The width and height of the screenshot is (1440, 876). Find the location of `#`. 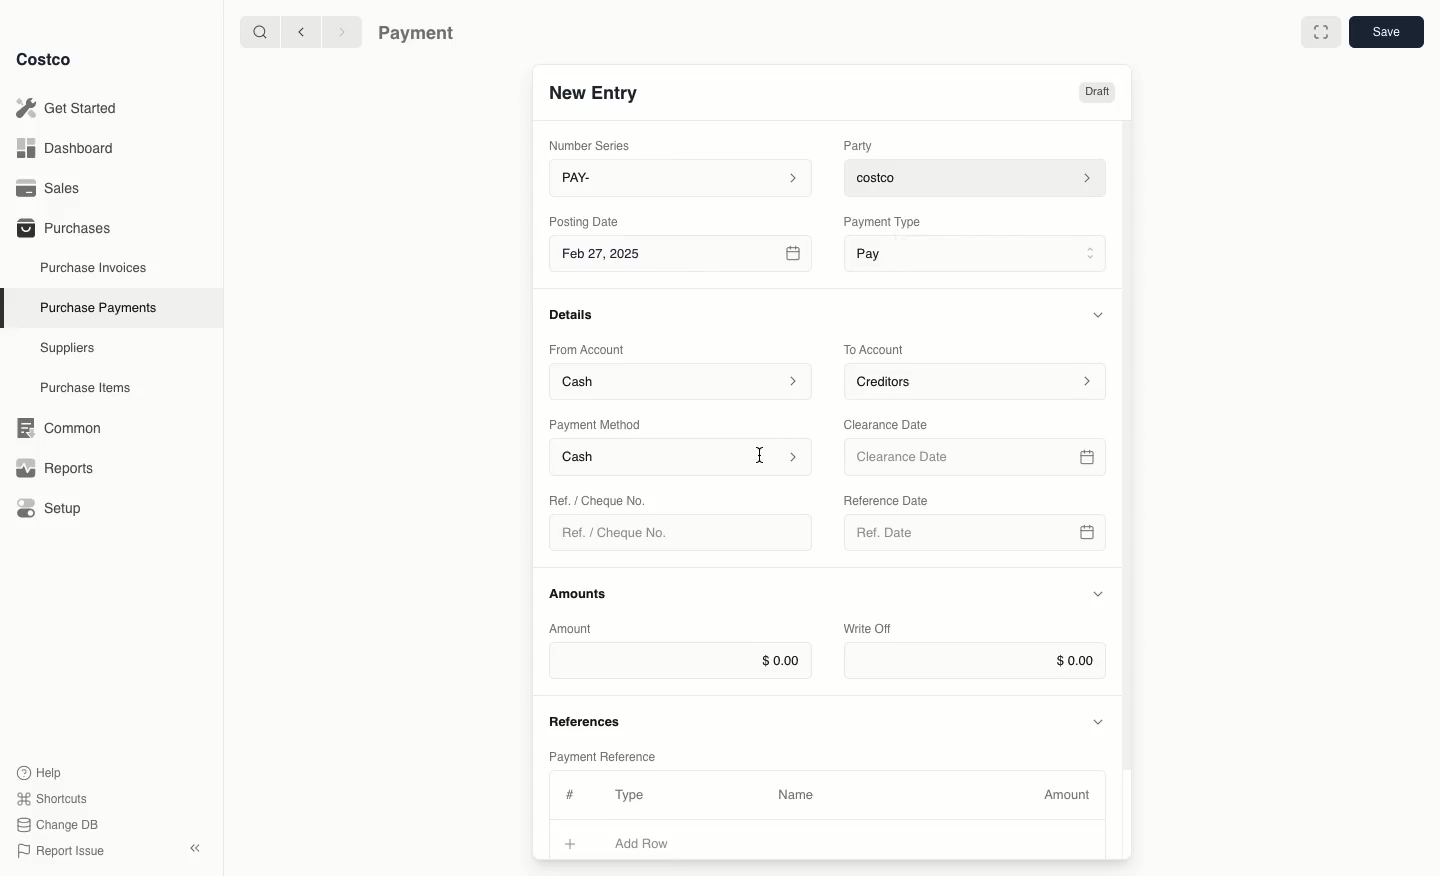

# is located at coordinates (567, 792).